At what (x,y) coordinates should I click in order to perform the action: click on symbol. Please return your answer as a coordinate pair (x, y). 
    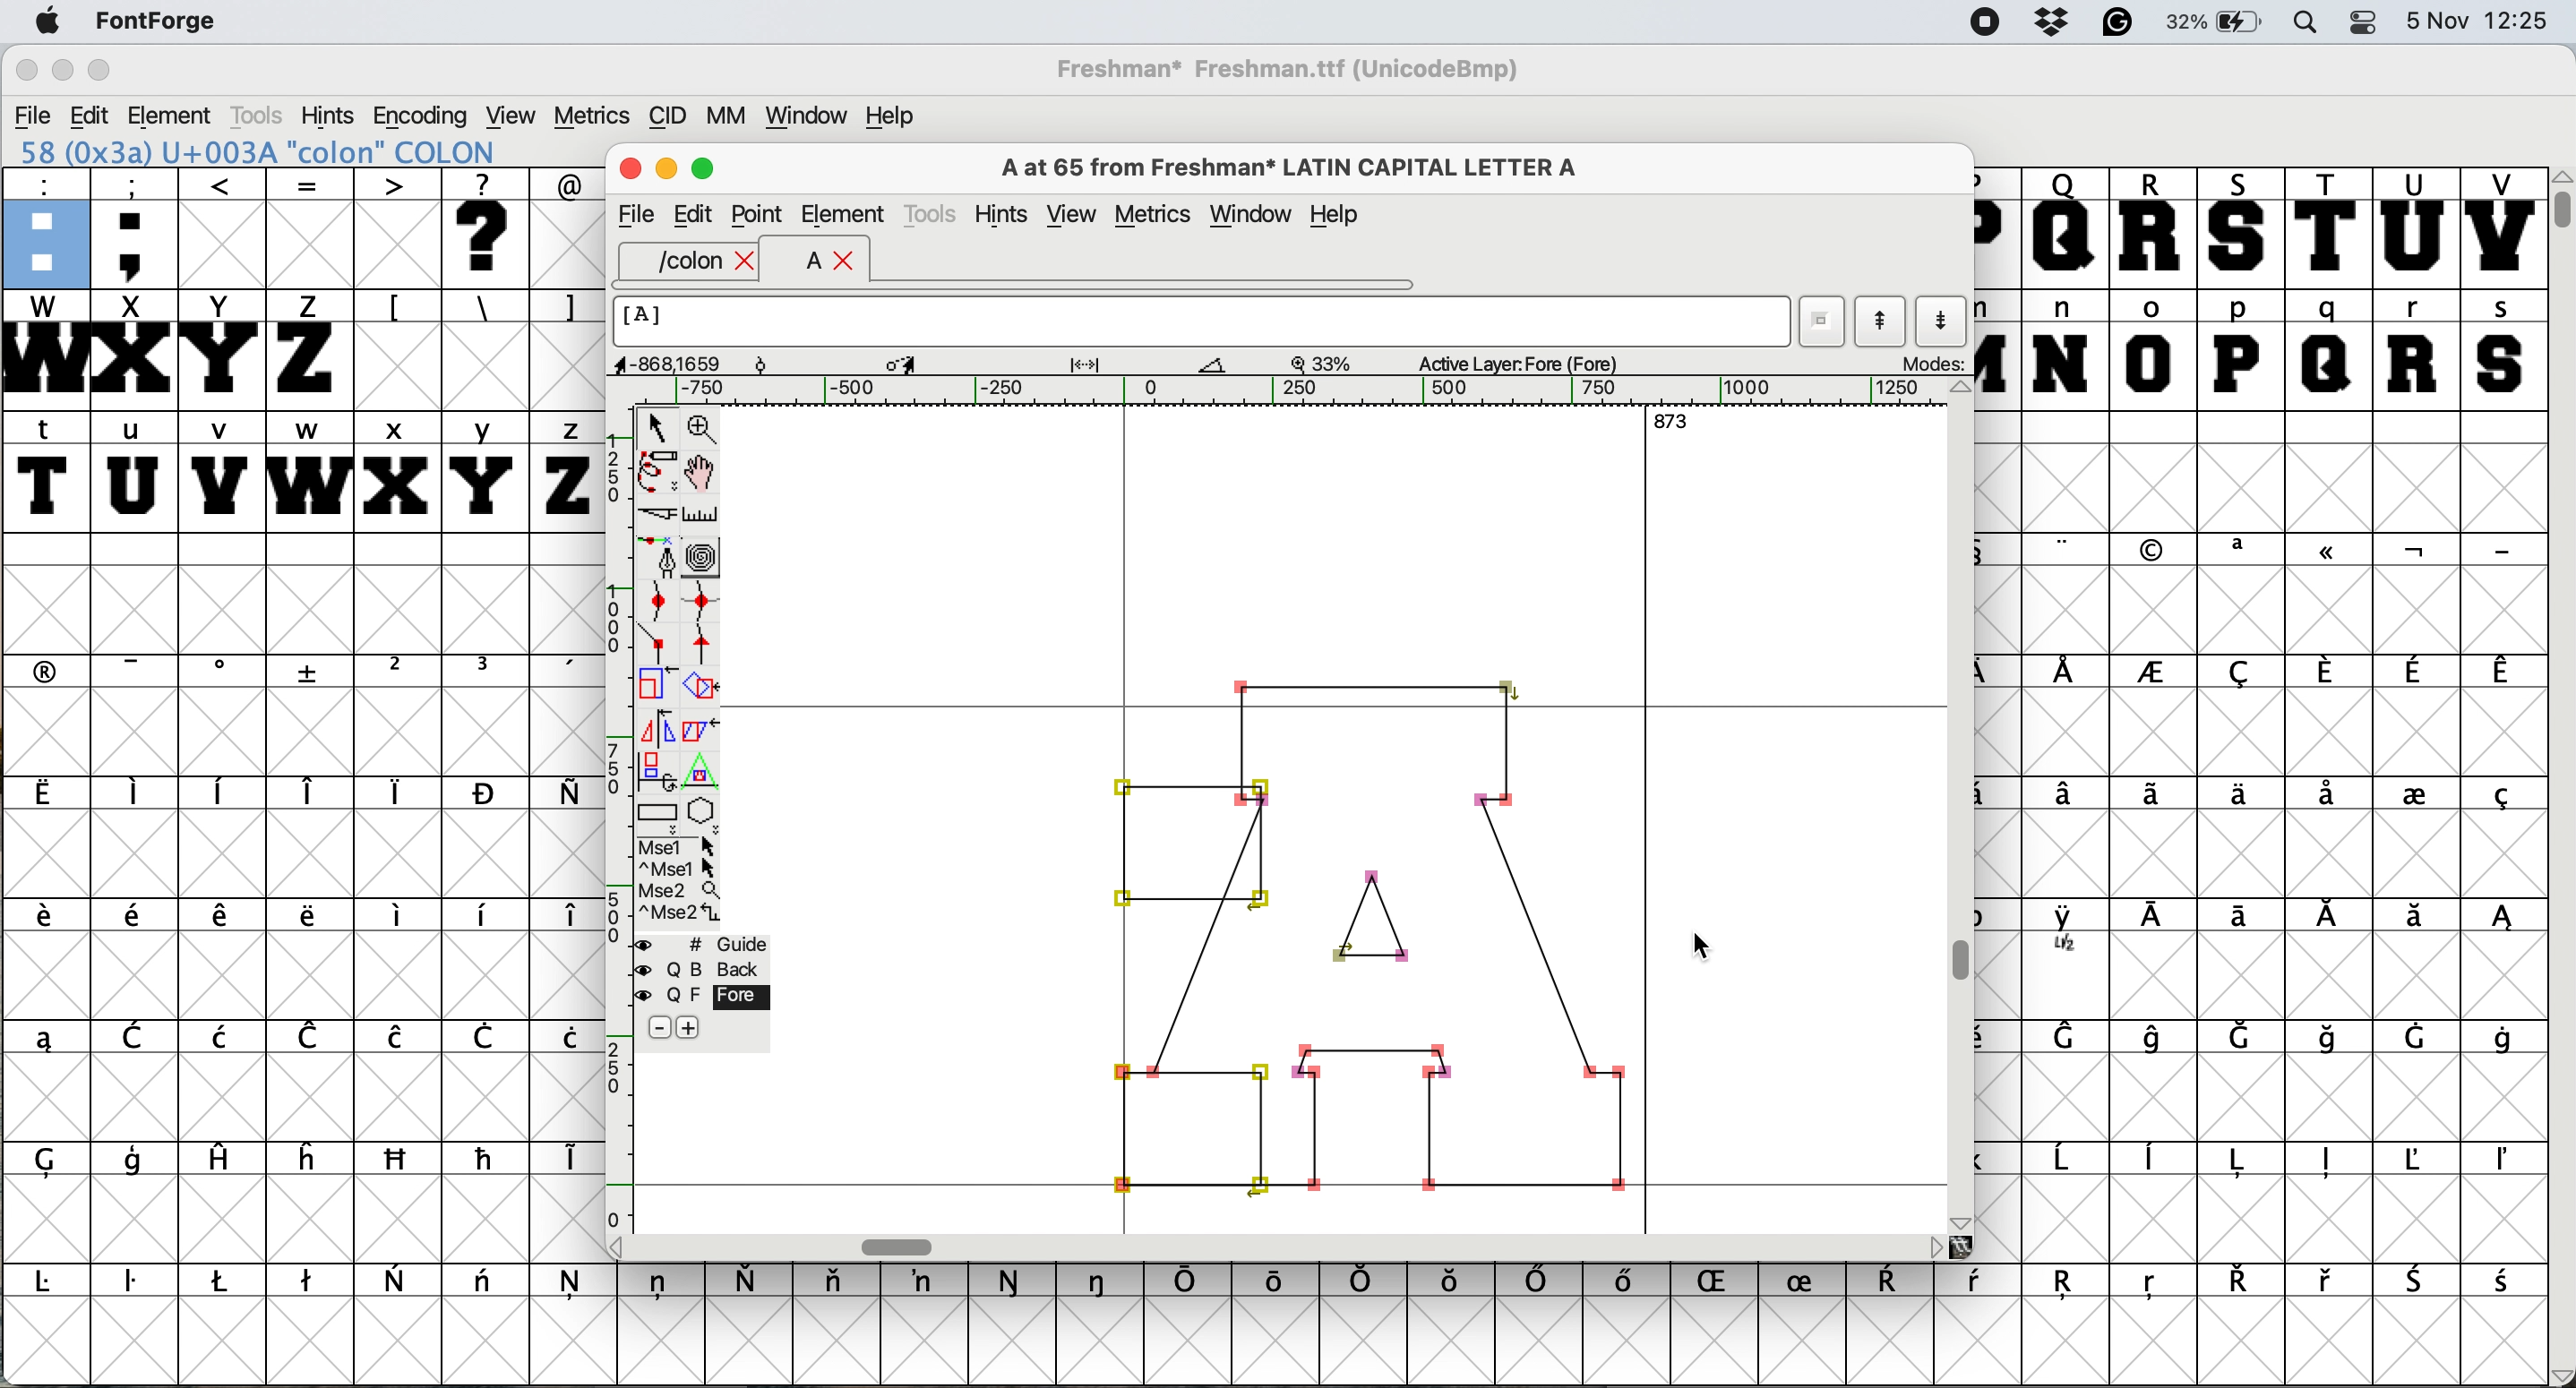
    Looking at the image, I should click on (59, 1161).